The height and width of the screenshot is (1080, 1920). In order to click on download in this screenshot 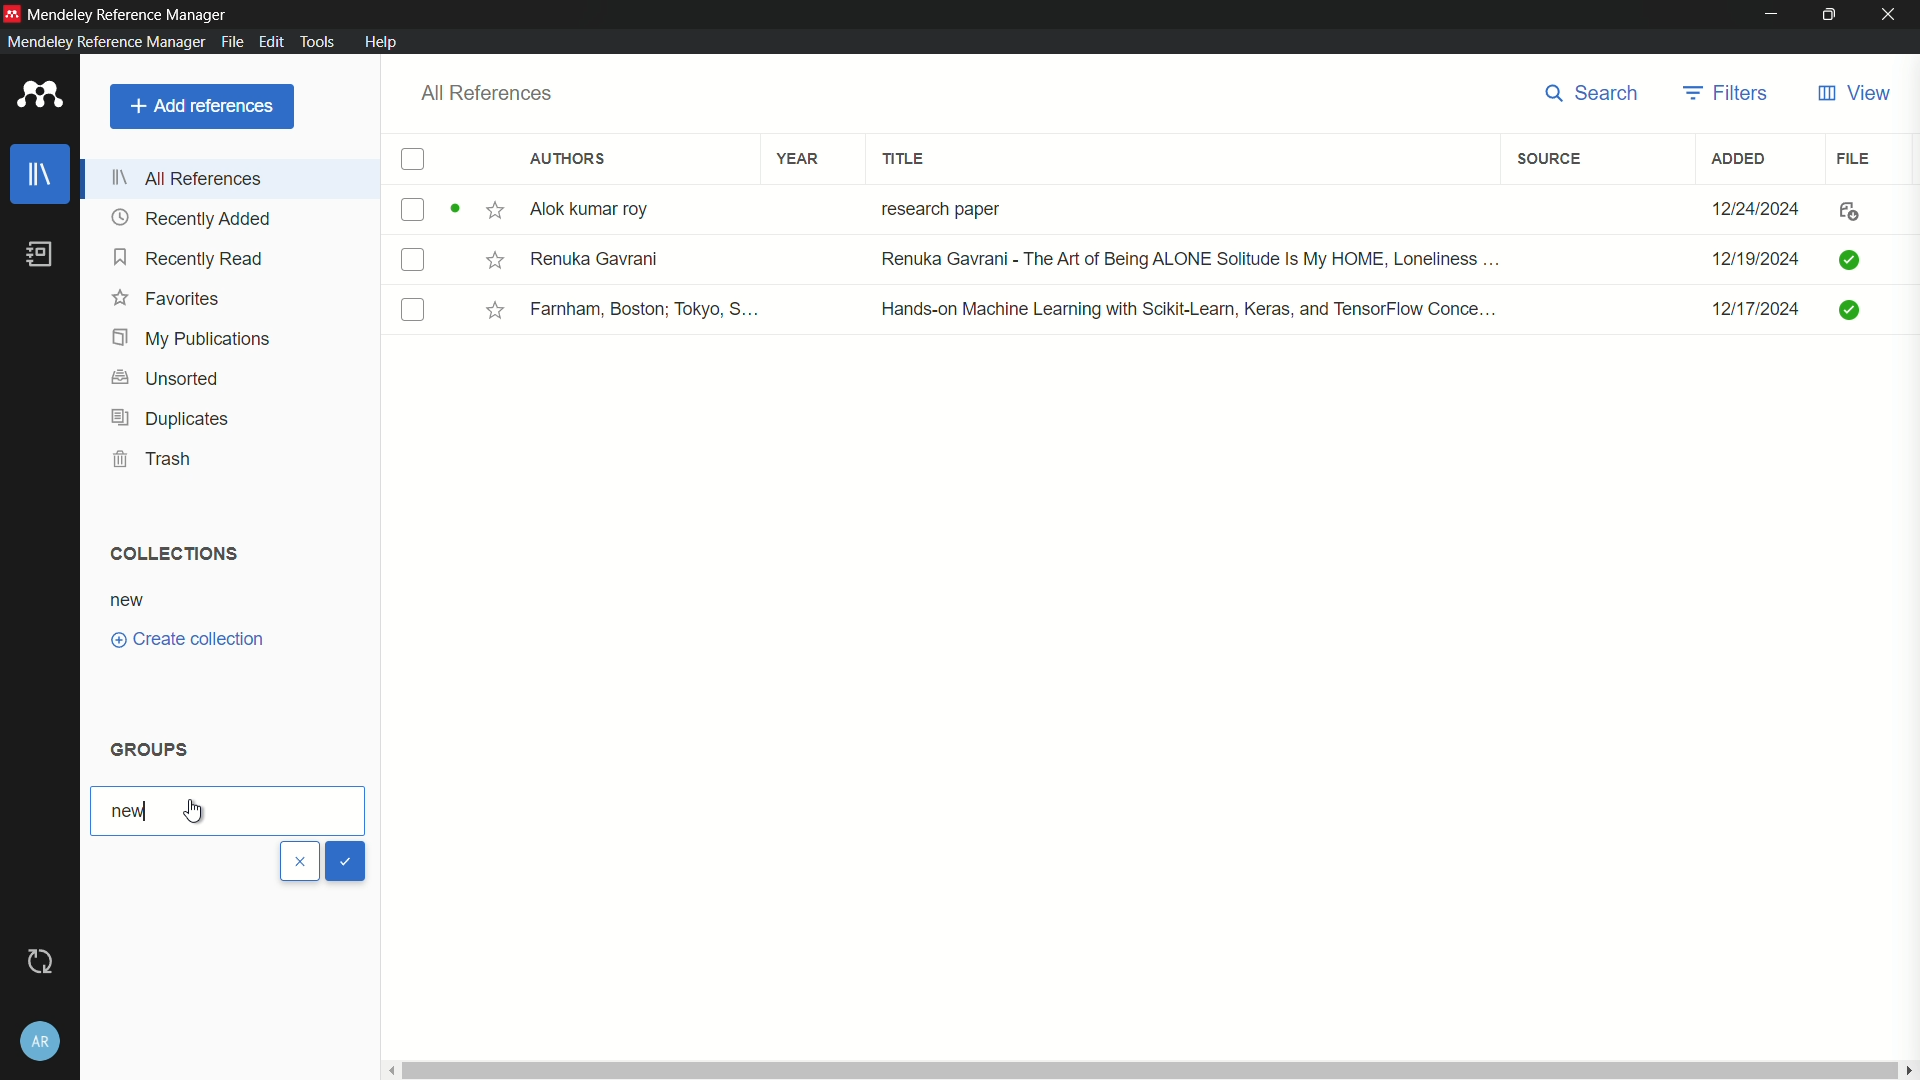, I will do `click(1844, 213)`.